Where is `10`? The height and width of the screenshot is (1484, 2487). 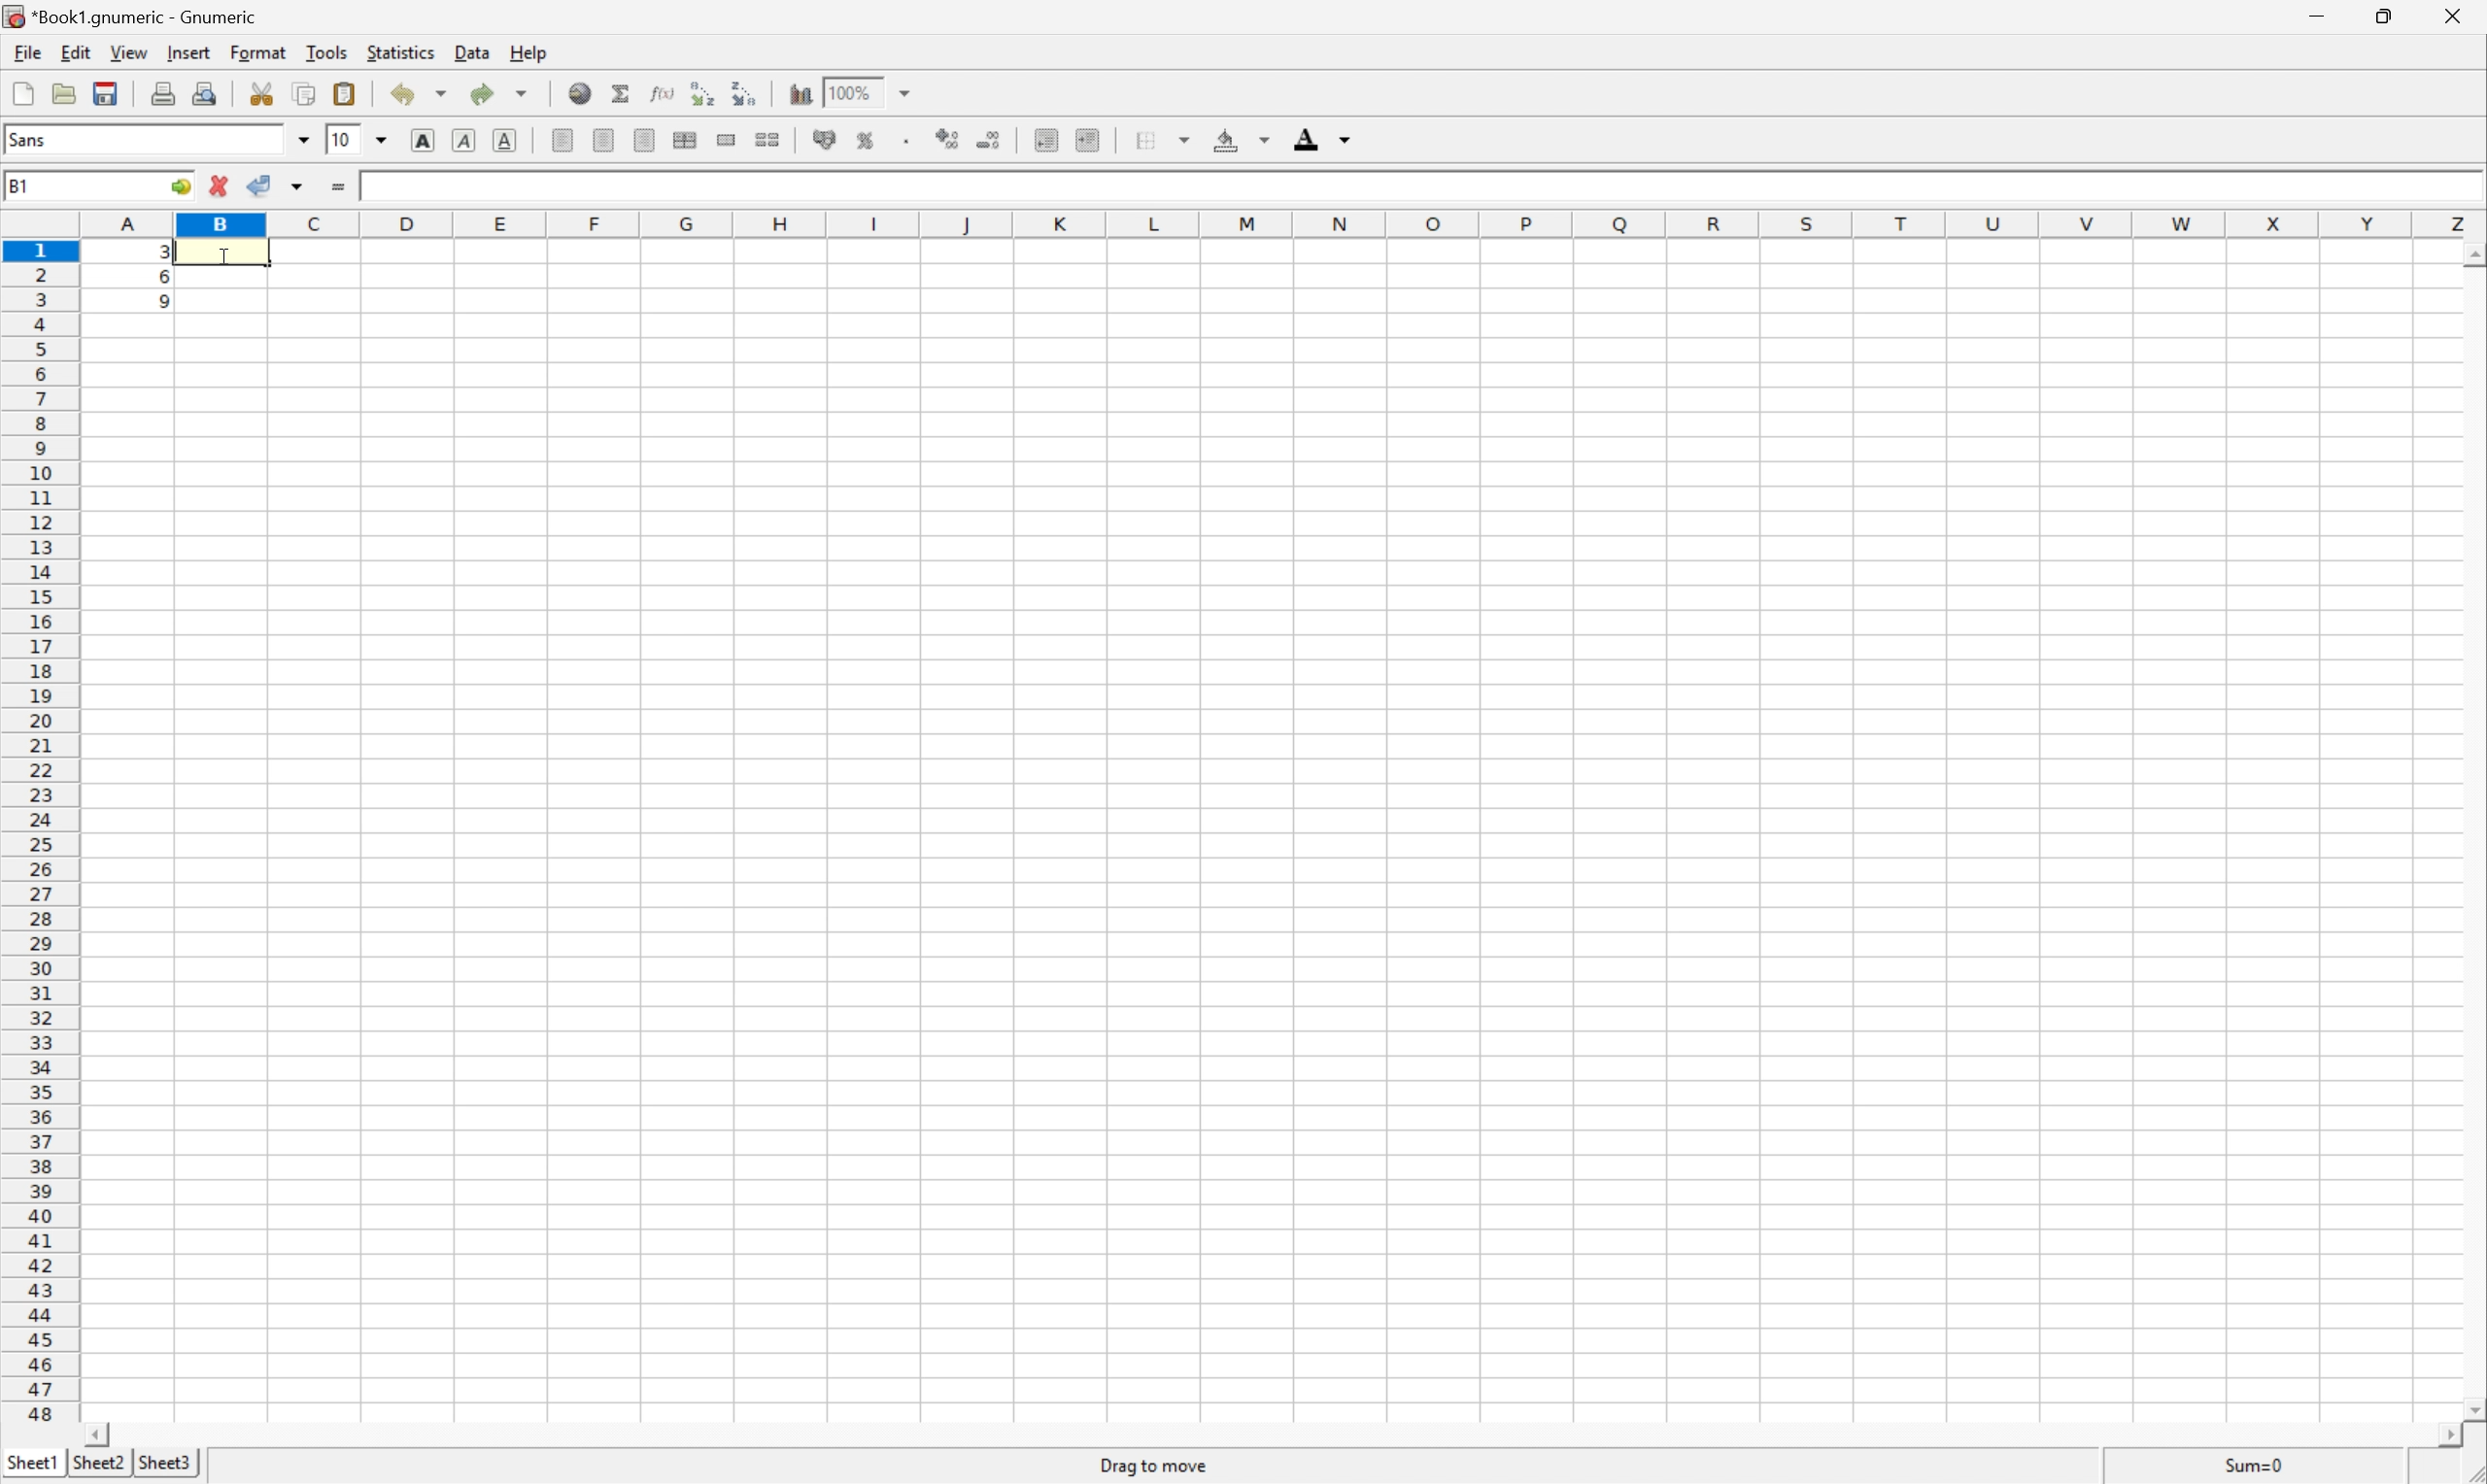
10 is located at coordinates (342, 141).